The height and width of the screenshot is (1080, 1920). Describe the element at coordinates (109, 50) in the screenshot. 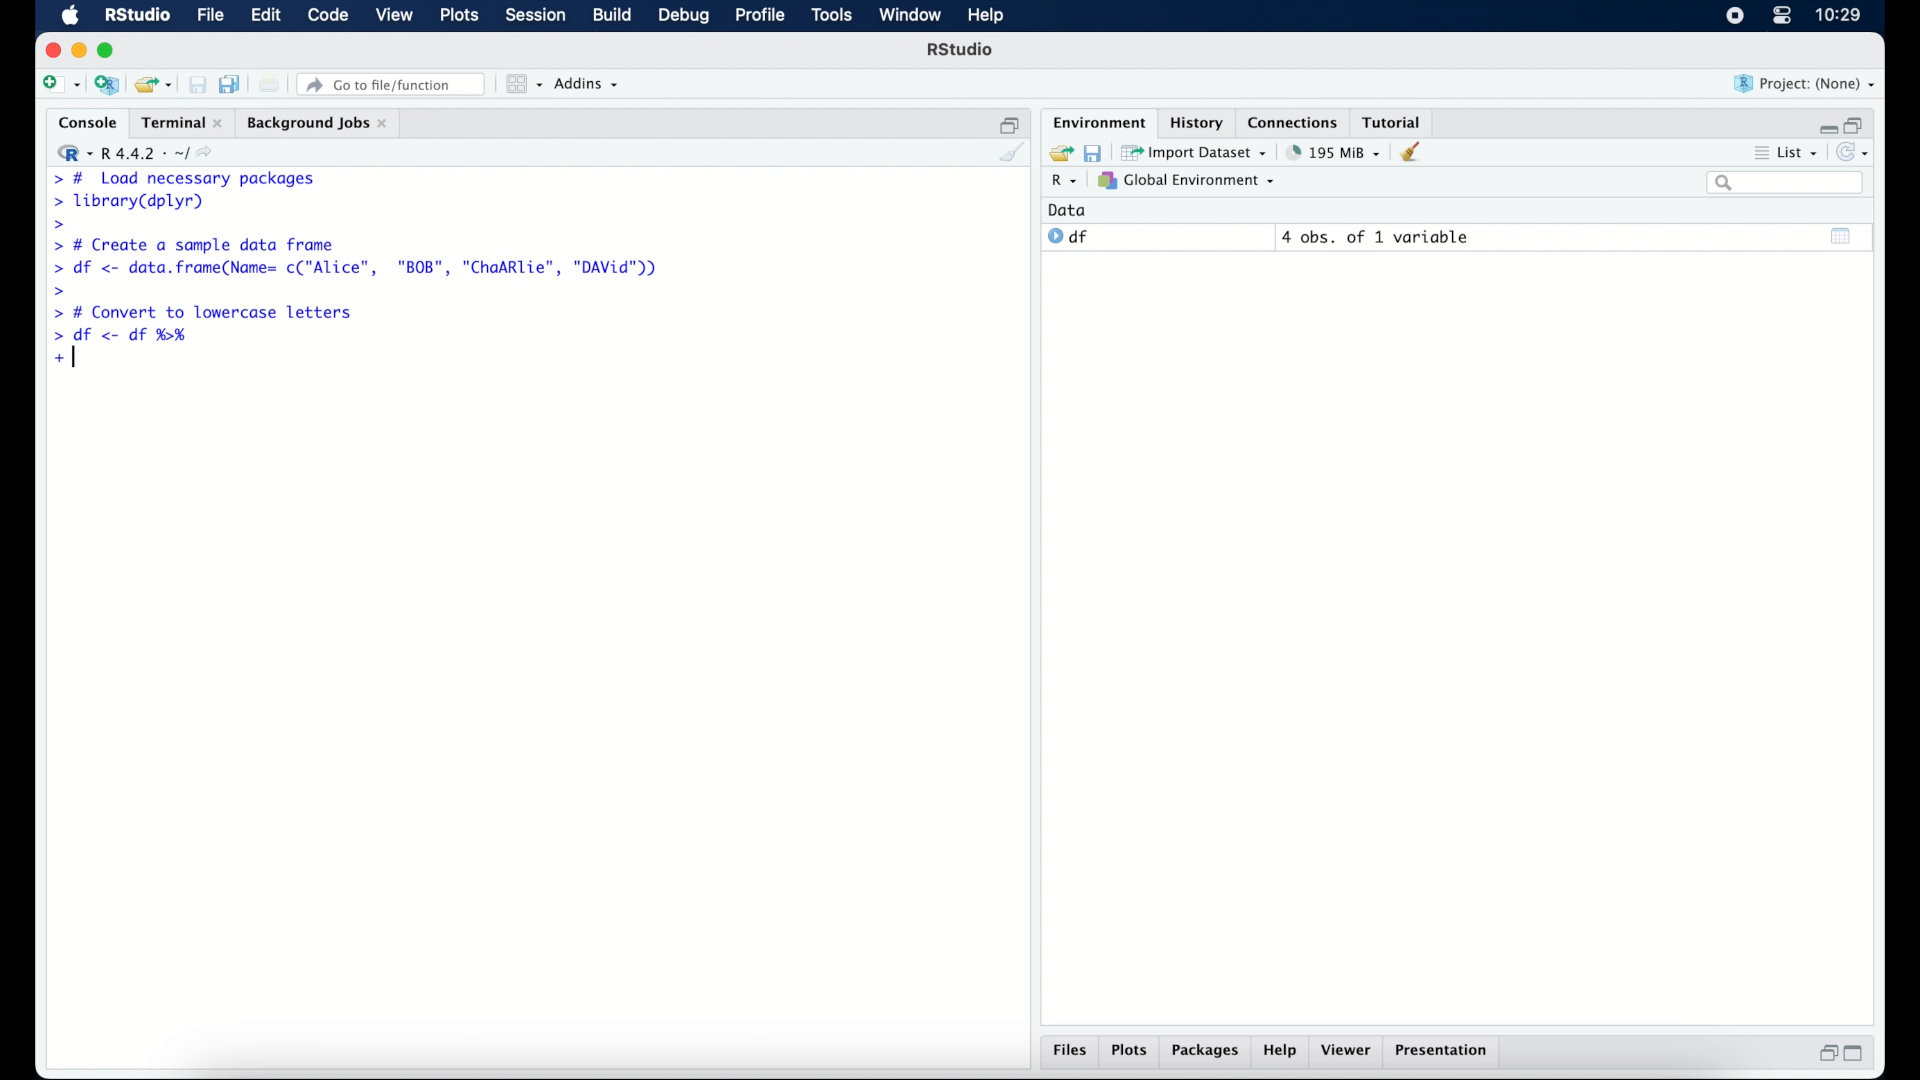

I see `maximize` at that location.